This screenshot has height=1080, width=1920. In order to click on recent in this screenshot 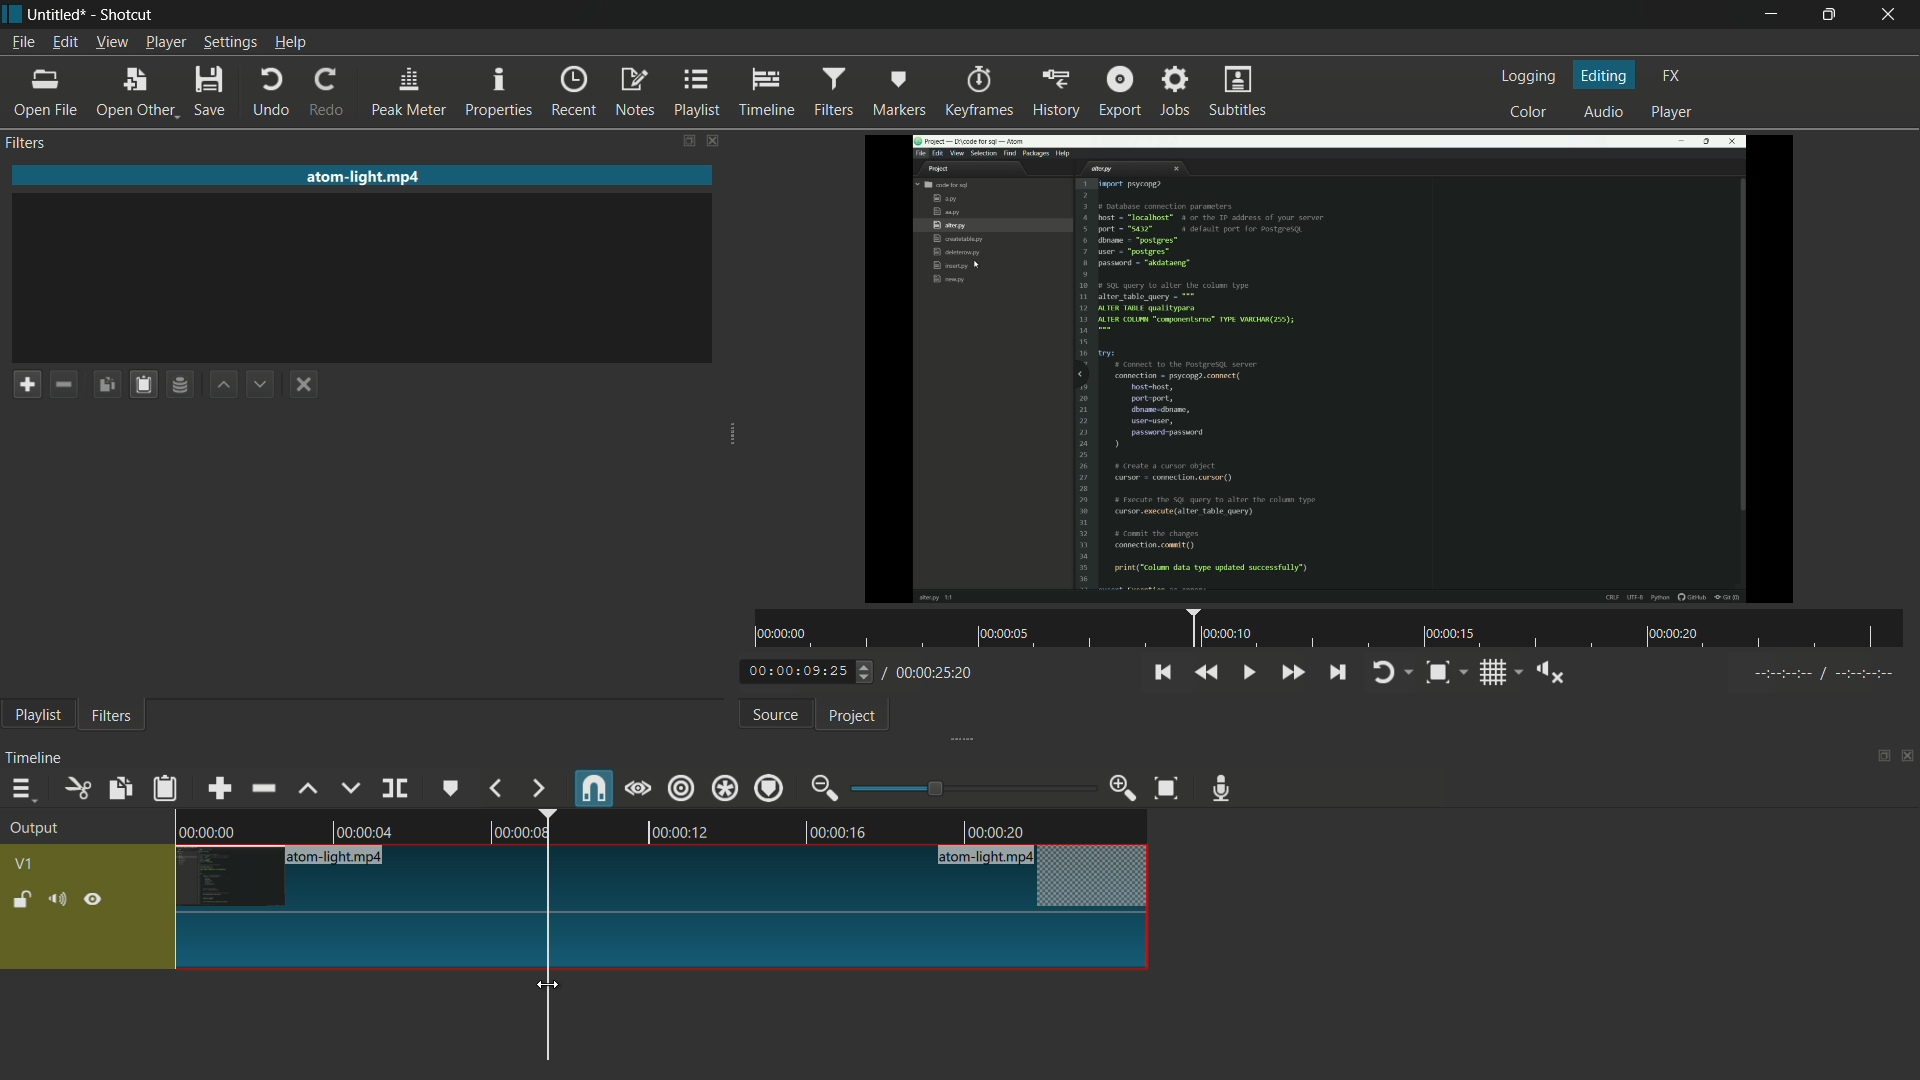, I will do `click(577, 92)`.